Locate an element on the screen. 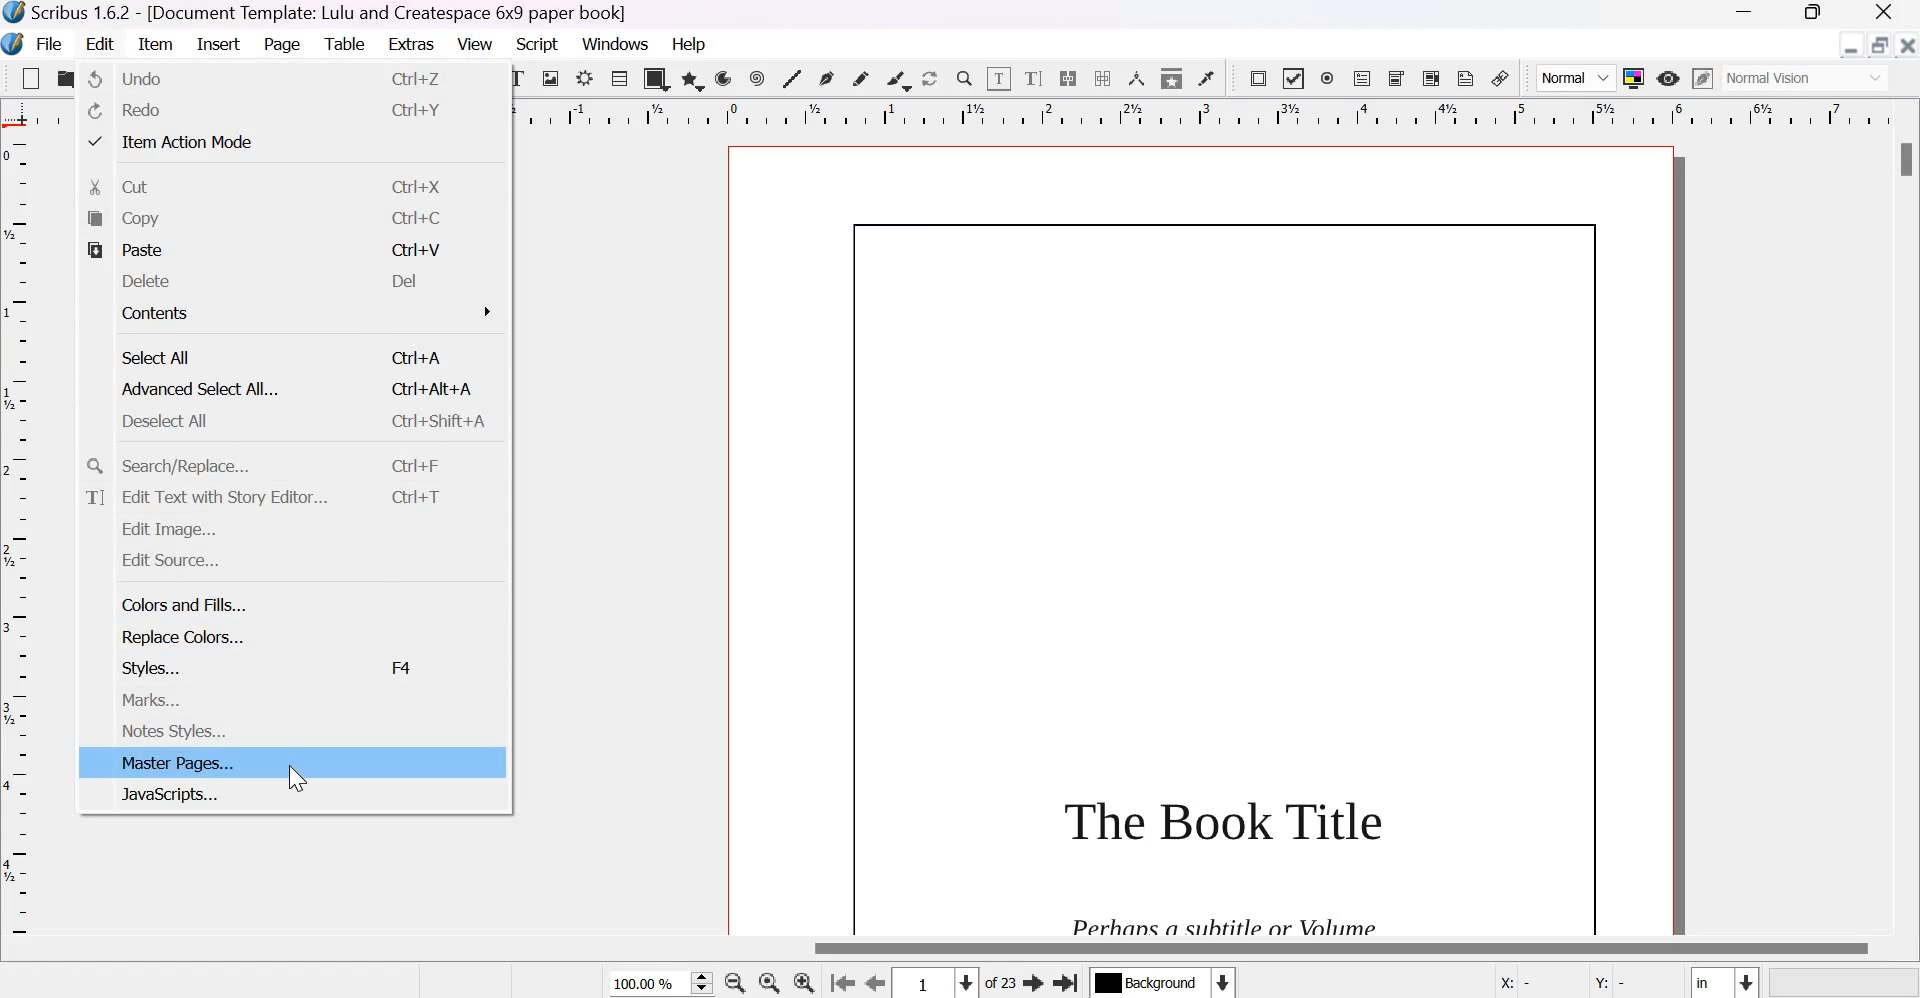  paste is located at coordinates (288, 251).